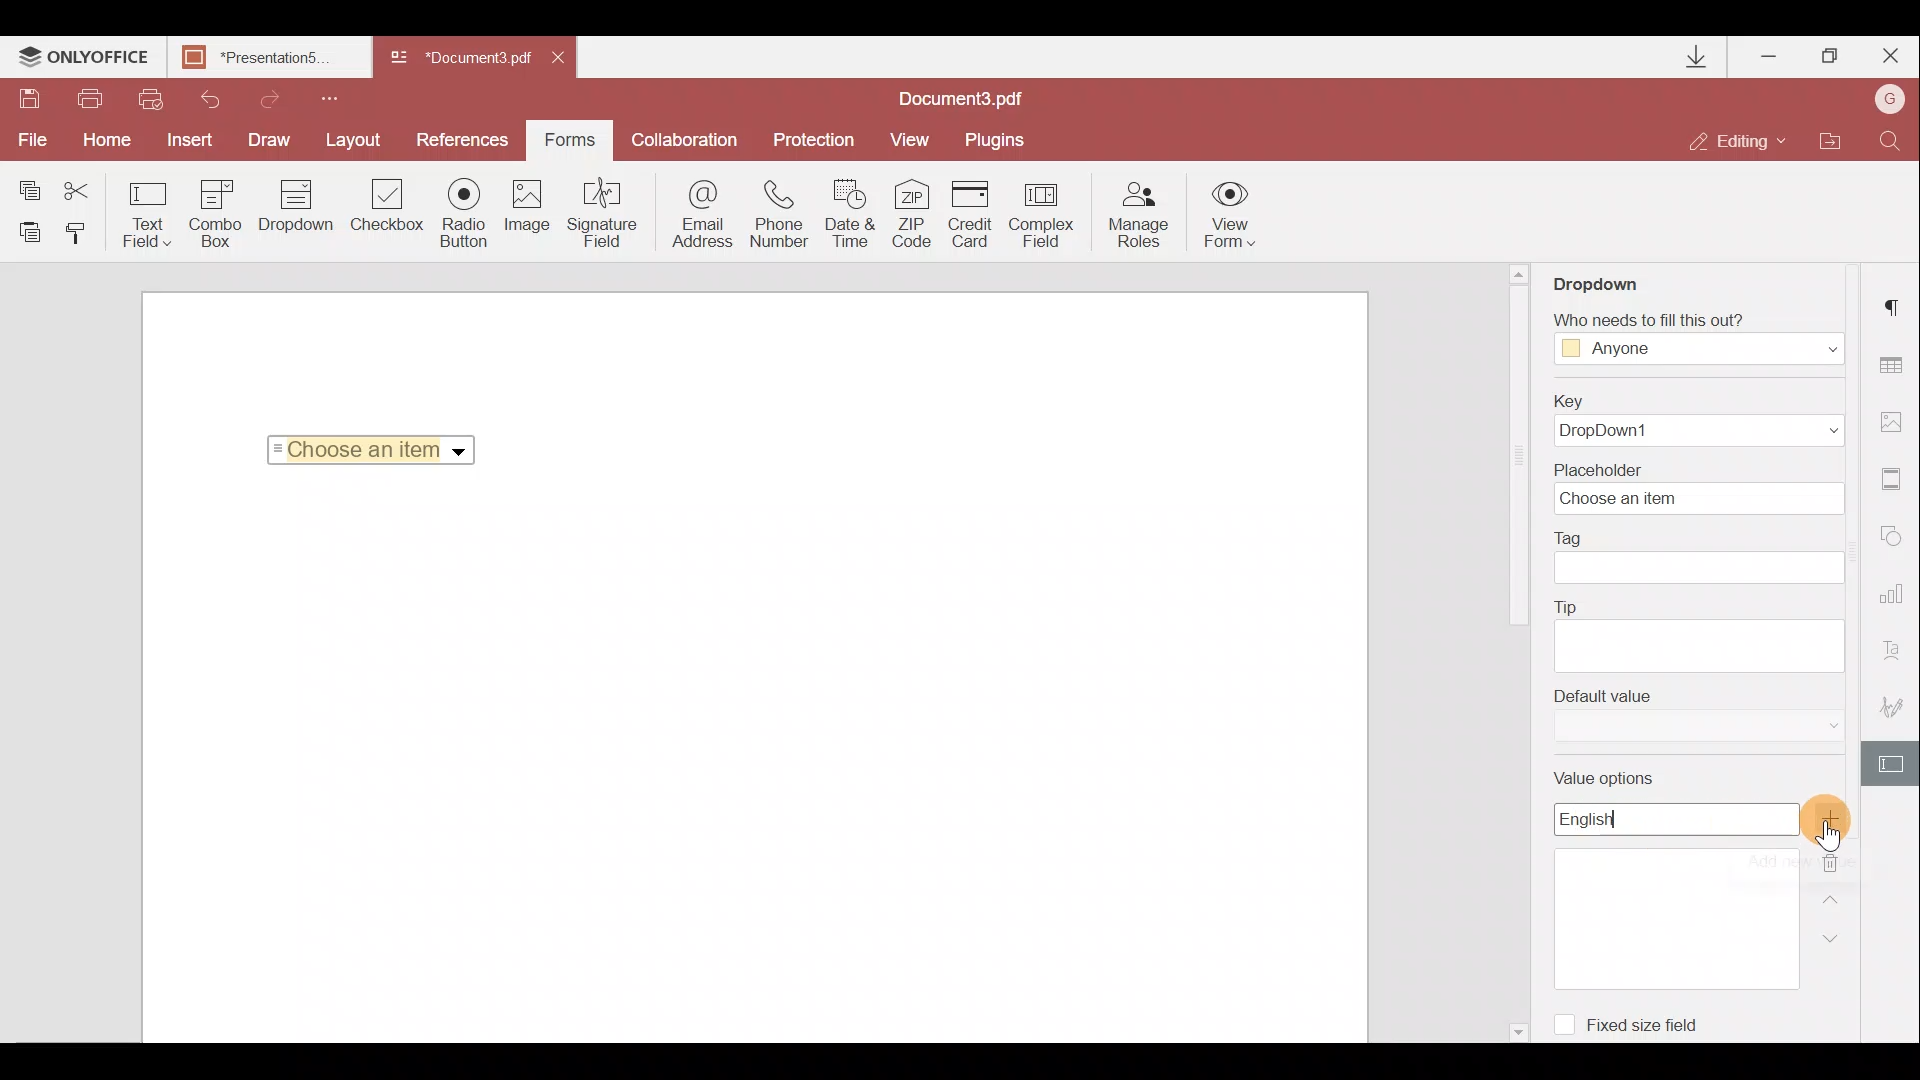 The height and width of the screenshot is (1080, 1920). What do you see at coordinates (1897, 656) in the screenshot?
I see `Text Art settings` at bounding box center [1897, 656].